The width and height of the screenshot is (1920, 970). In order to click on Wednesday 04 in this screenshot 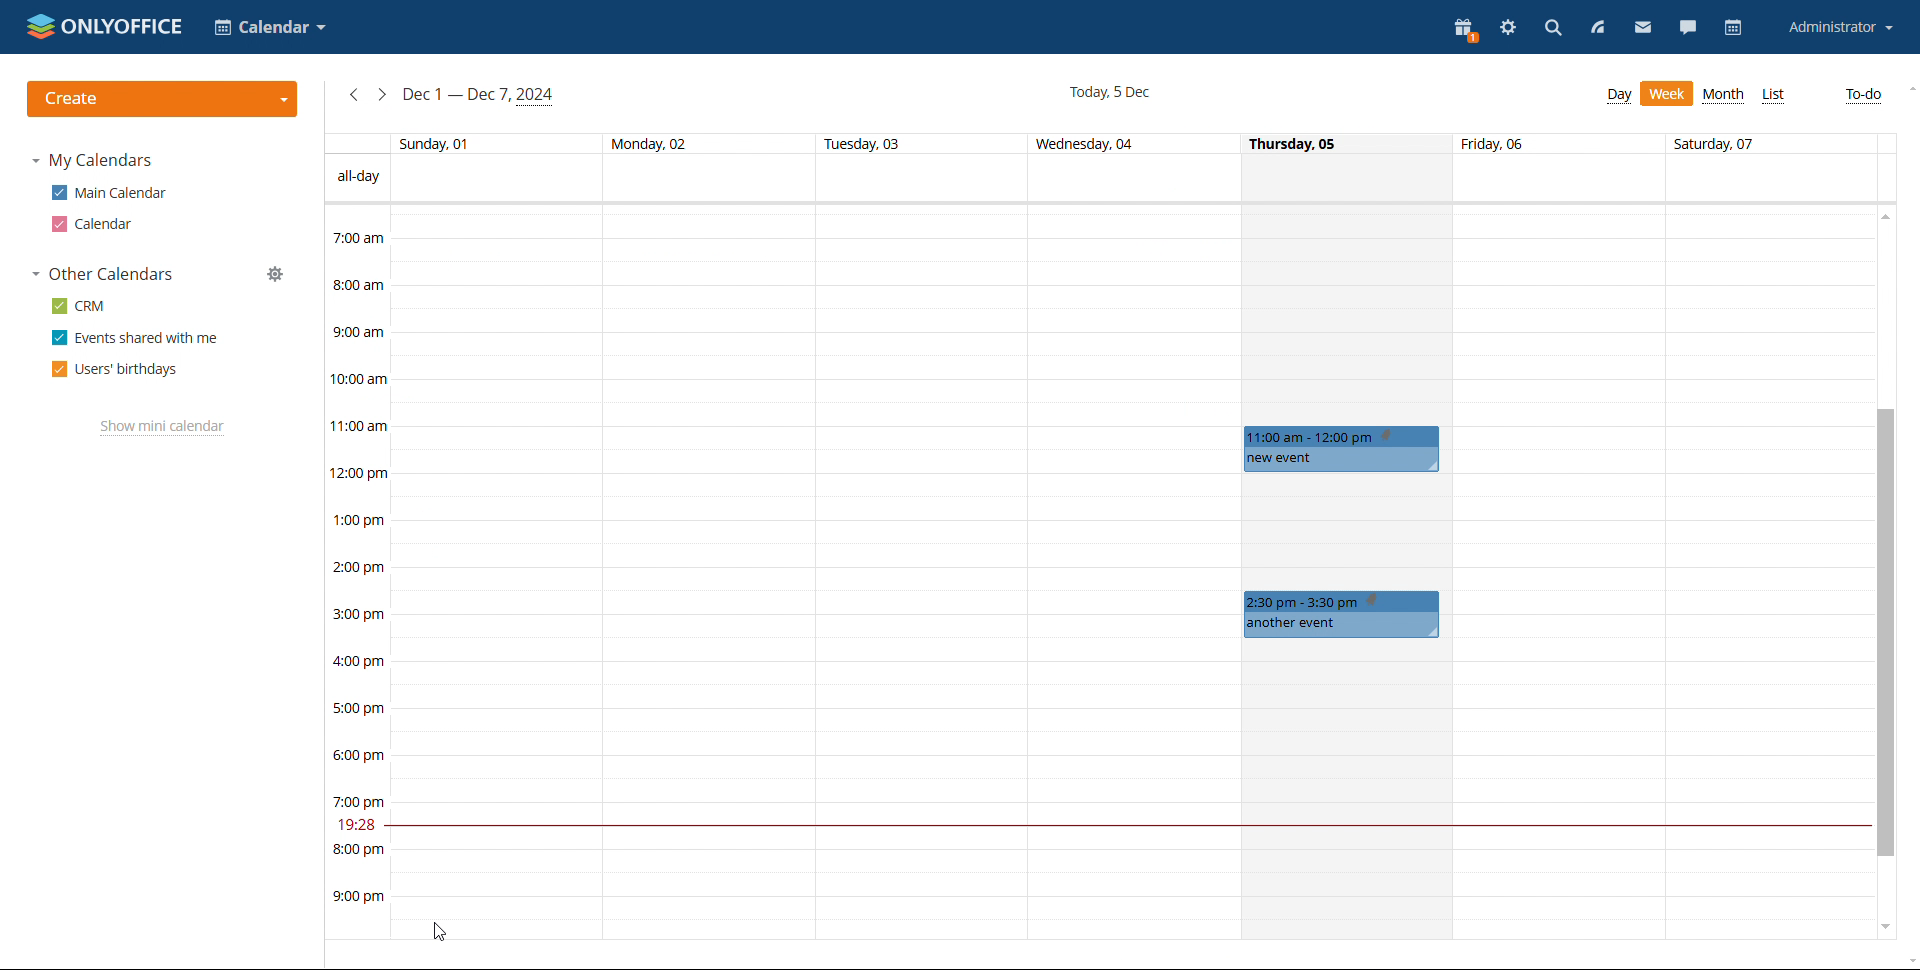, I will do `click(1092, 143)`.